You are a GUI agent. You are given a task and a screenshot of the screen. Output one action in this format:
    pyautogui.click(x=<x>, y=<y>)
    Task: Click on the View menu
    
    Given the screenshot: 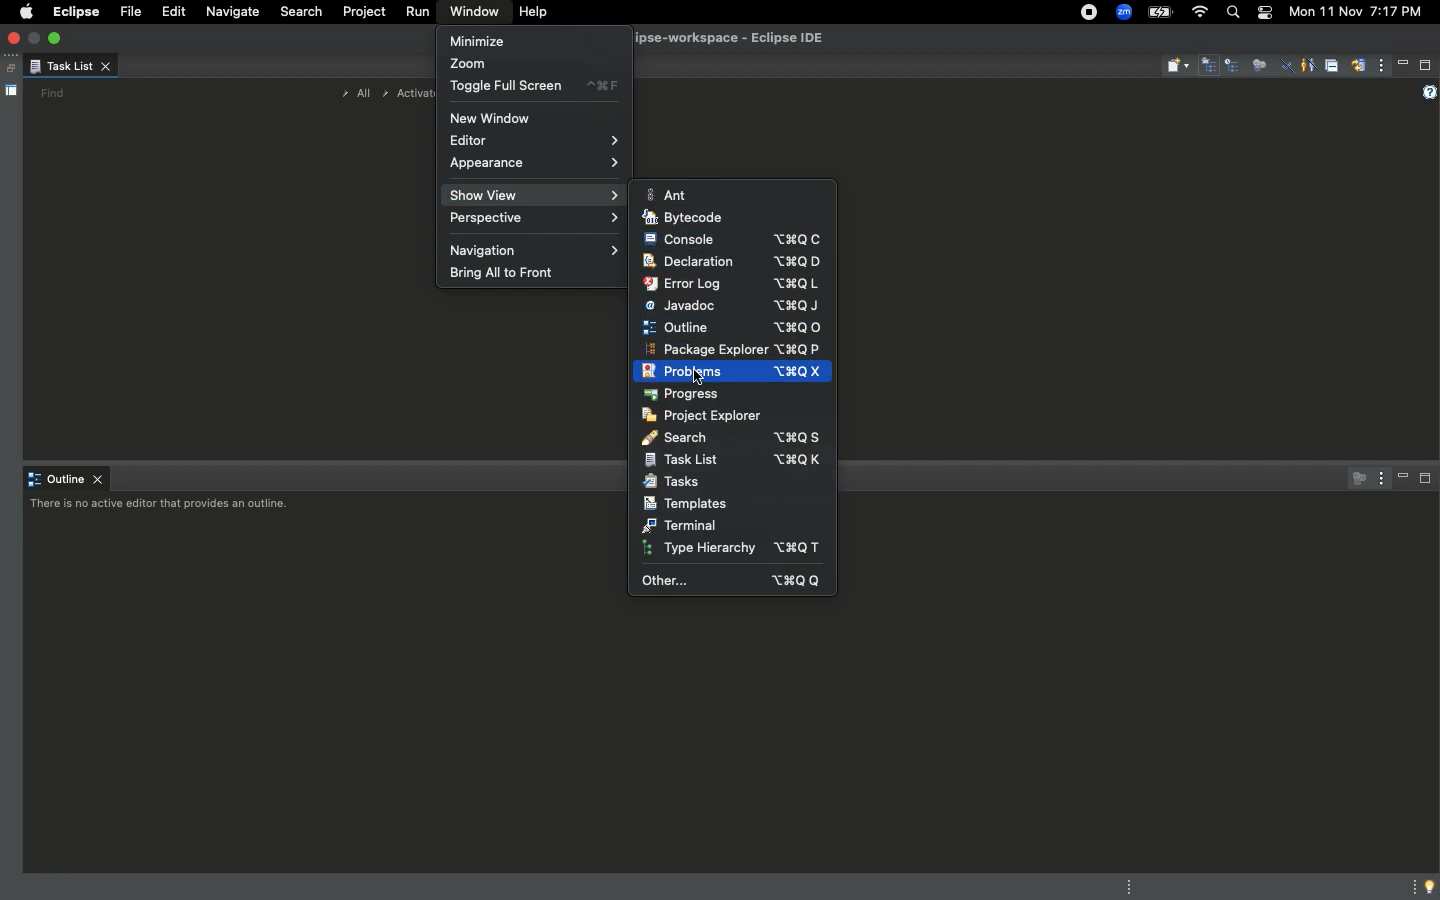 What is the action you would take?
    pyautogui.click(x=1382, y=68)
    